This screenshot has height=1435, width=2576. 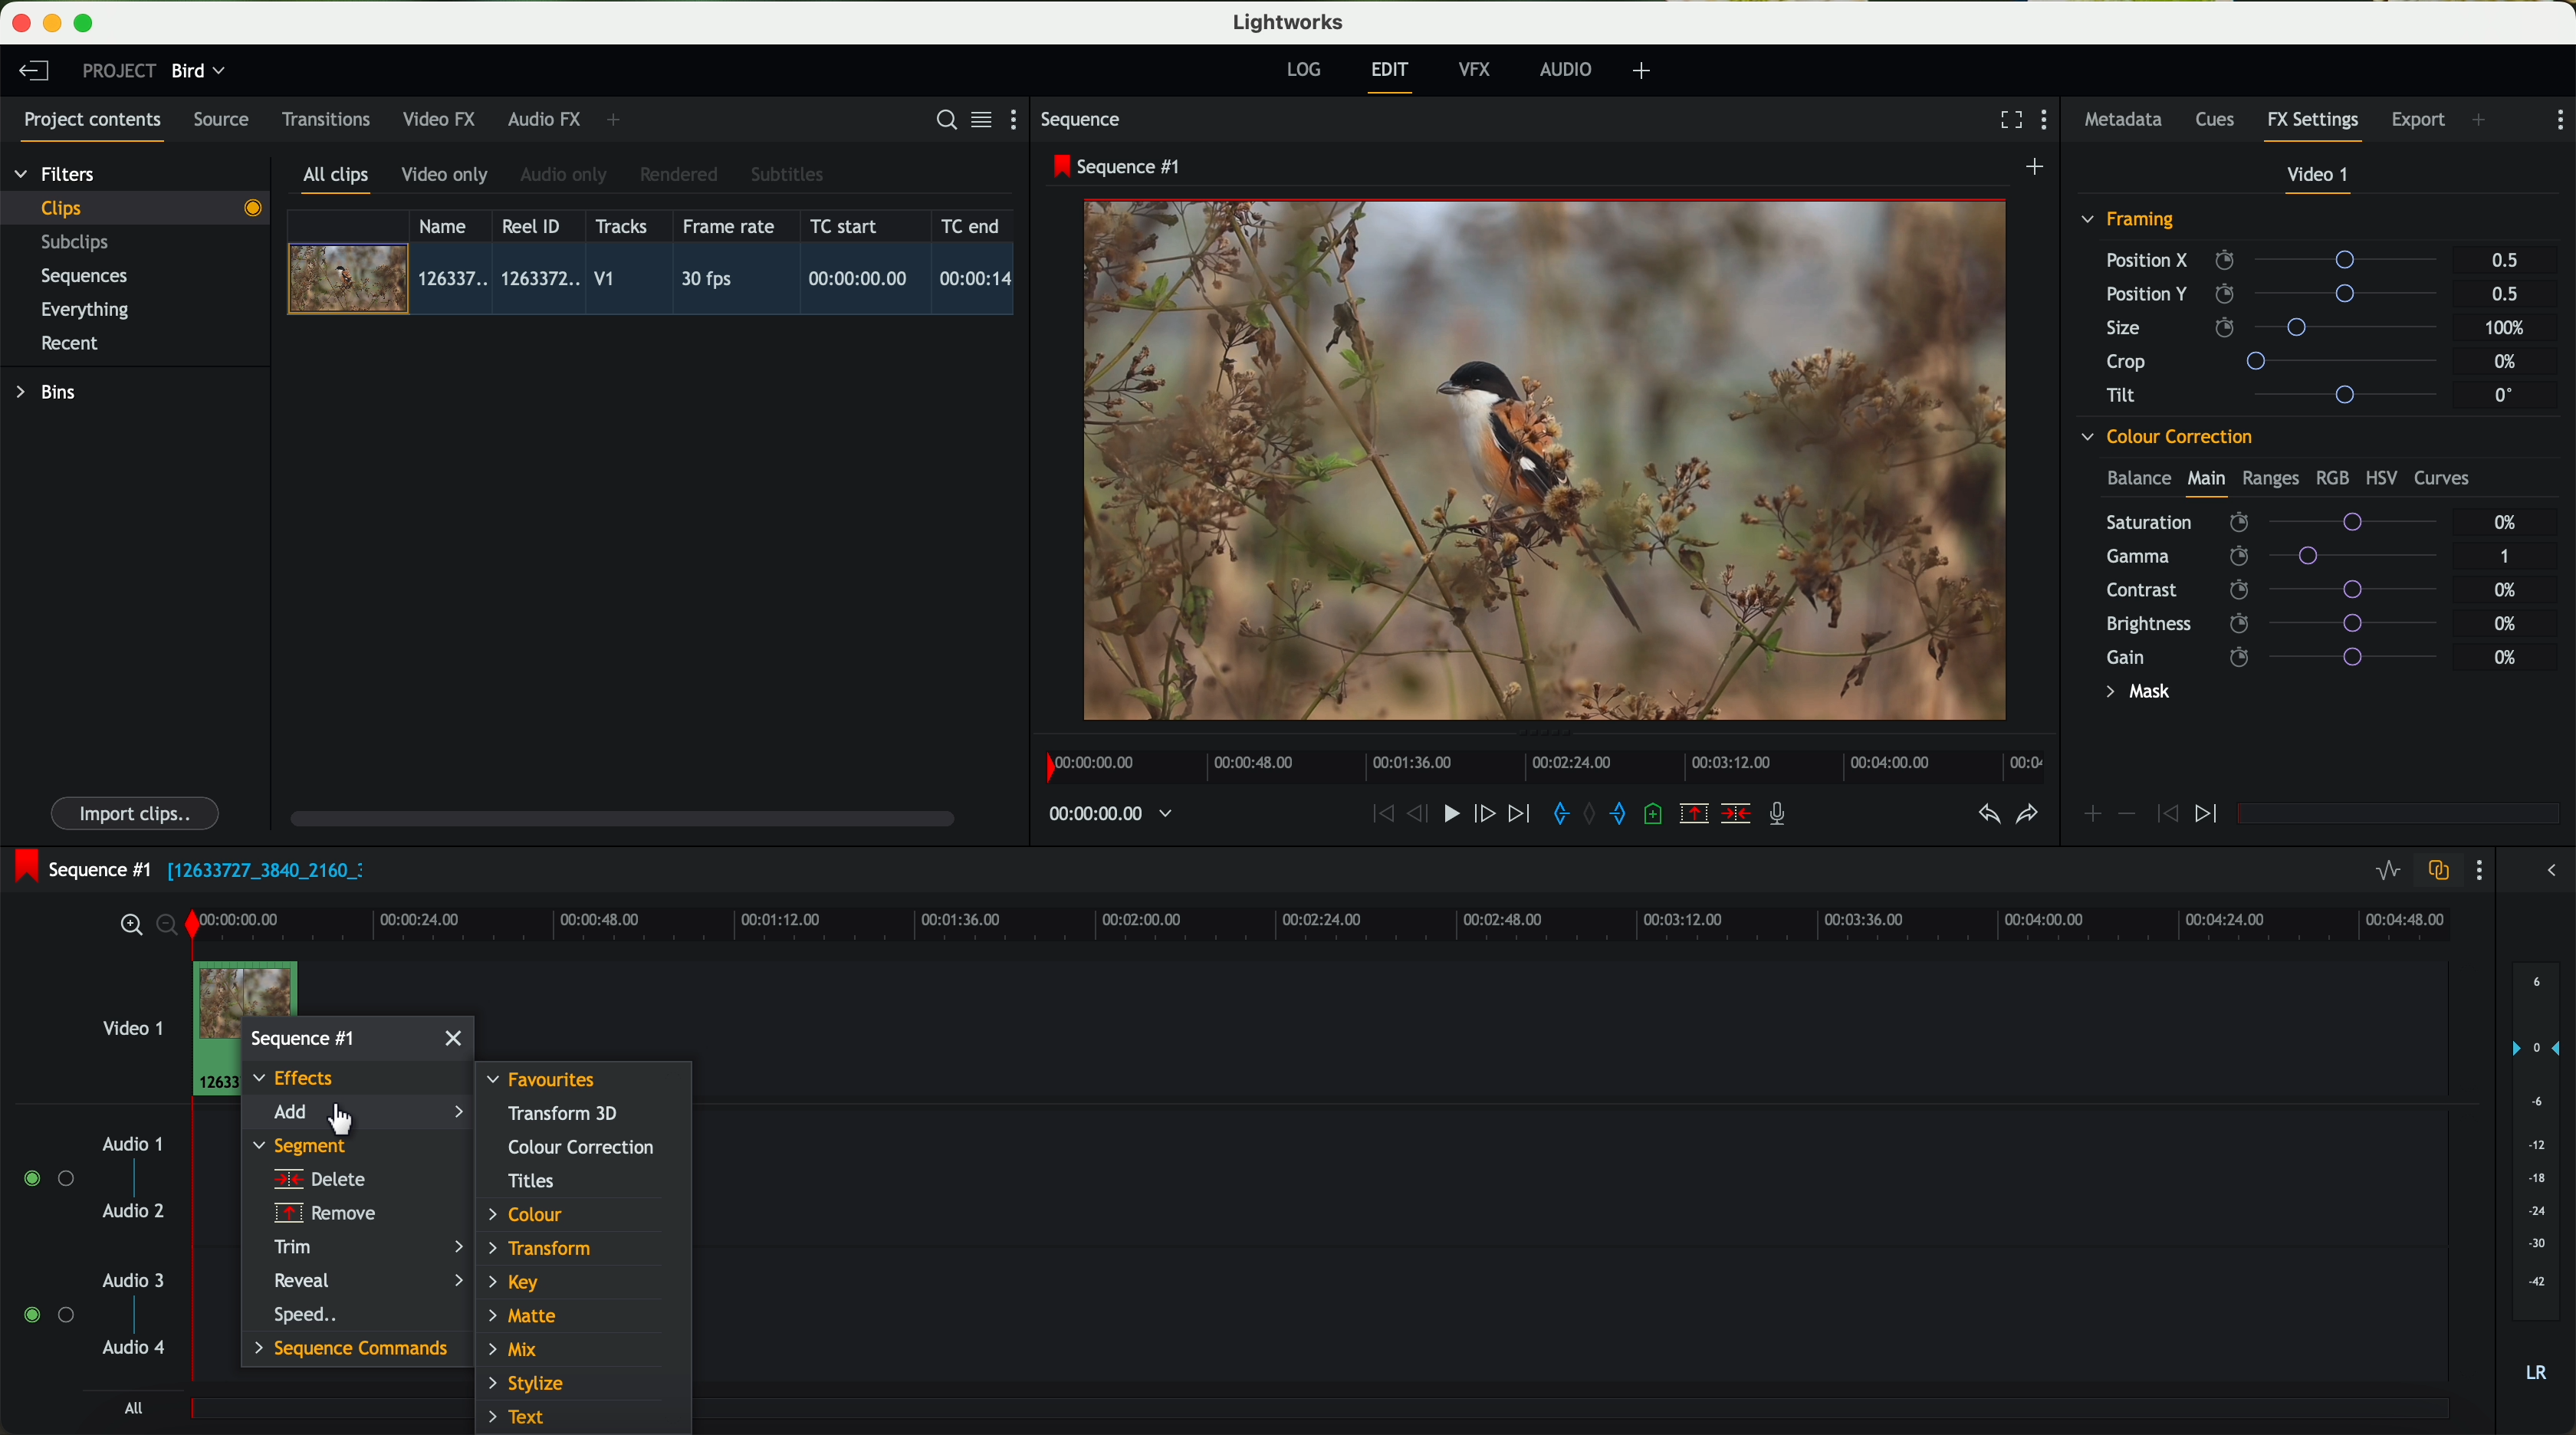 What do you see at coordinates (2442, 479) in the screenshot?
I see `curves` at bounding box center [2442, 479].